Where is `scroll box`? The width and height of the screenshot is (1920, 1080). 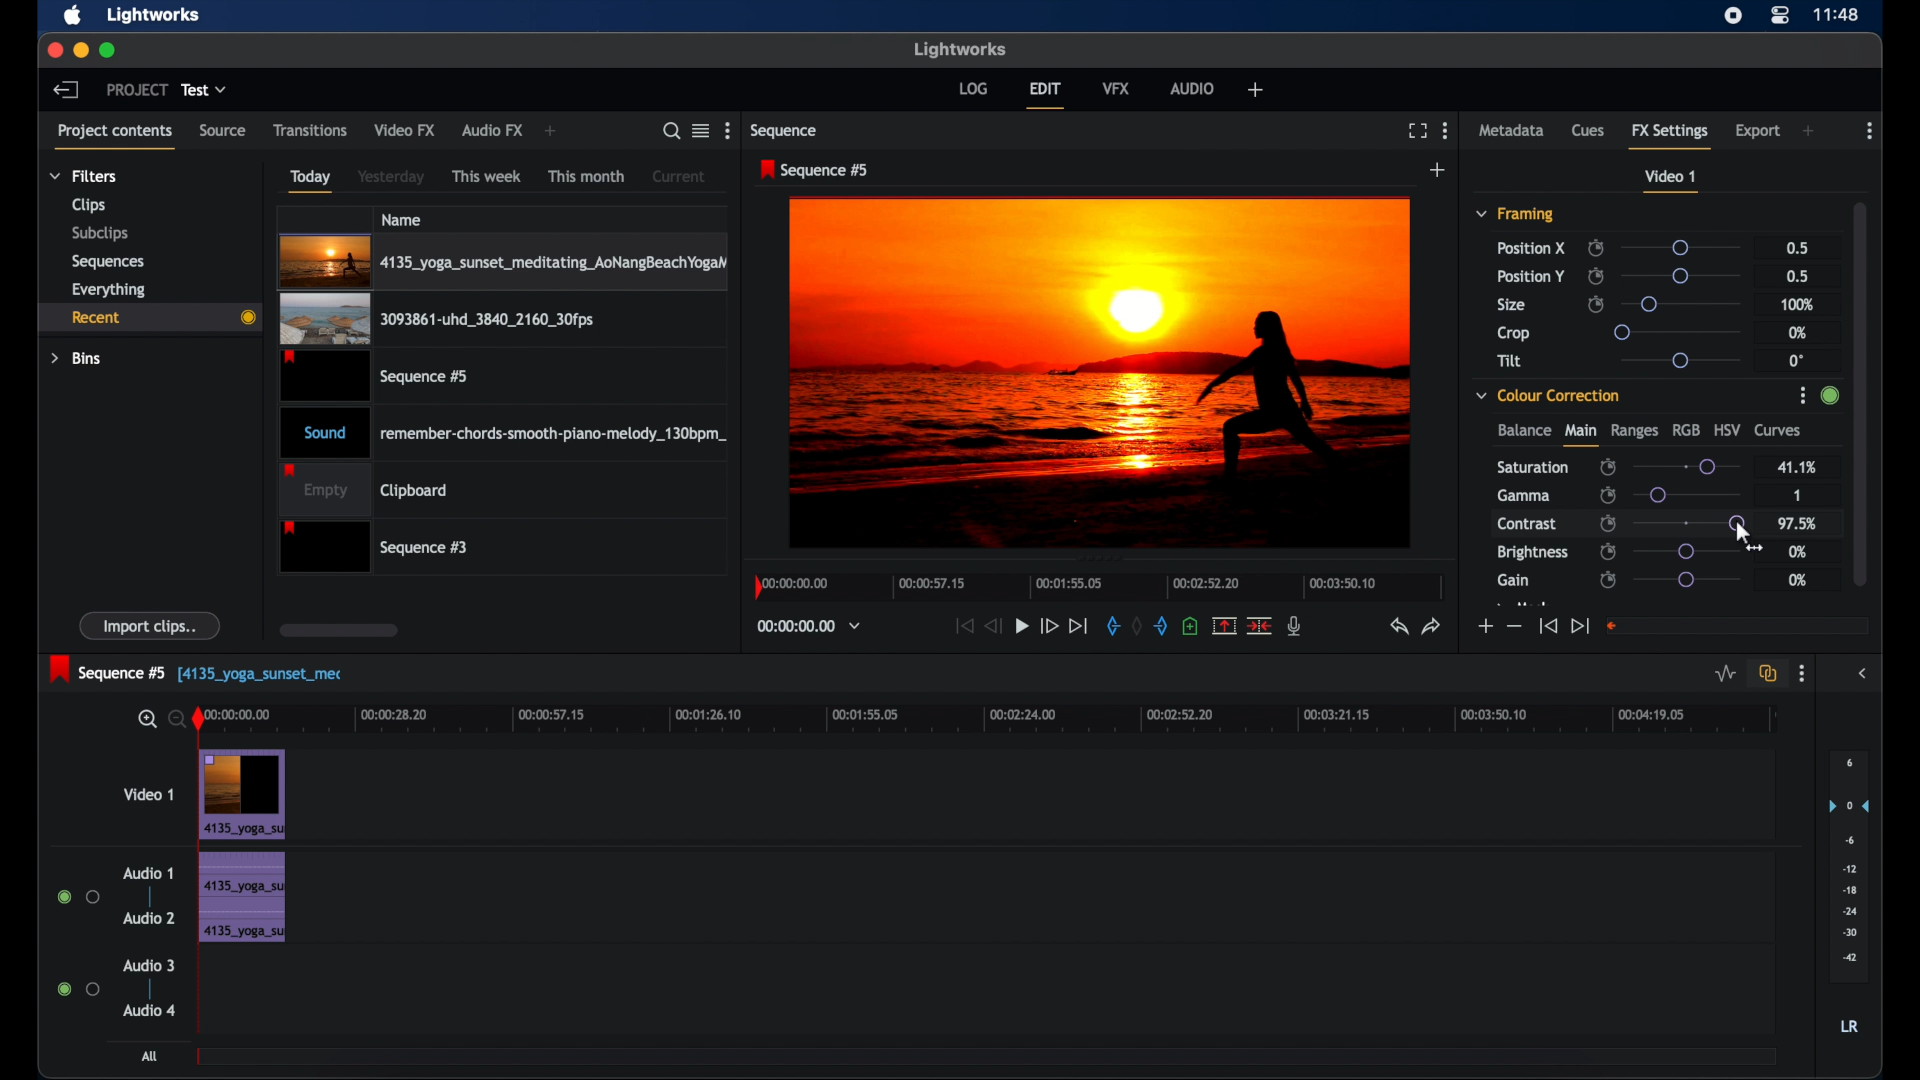 scroll box is located at coordinates (338, 630).